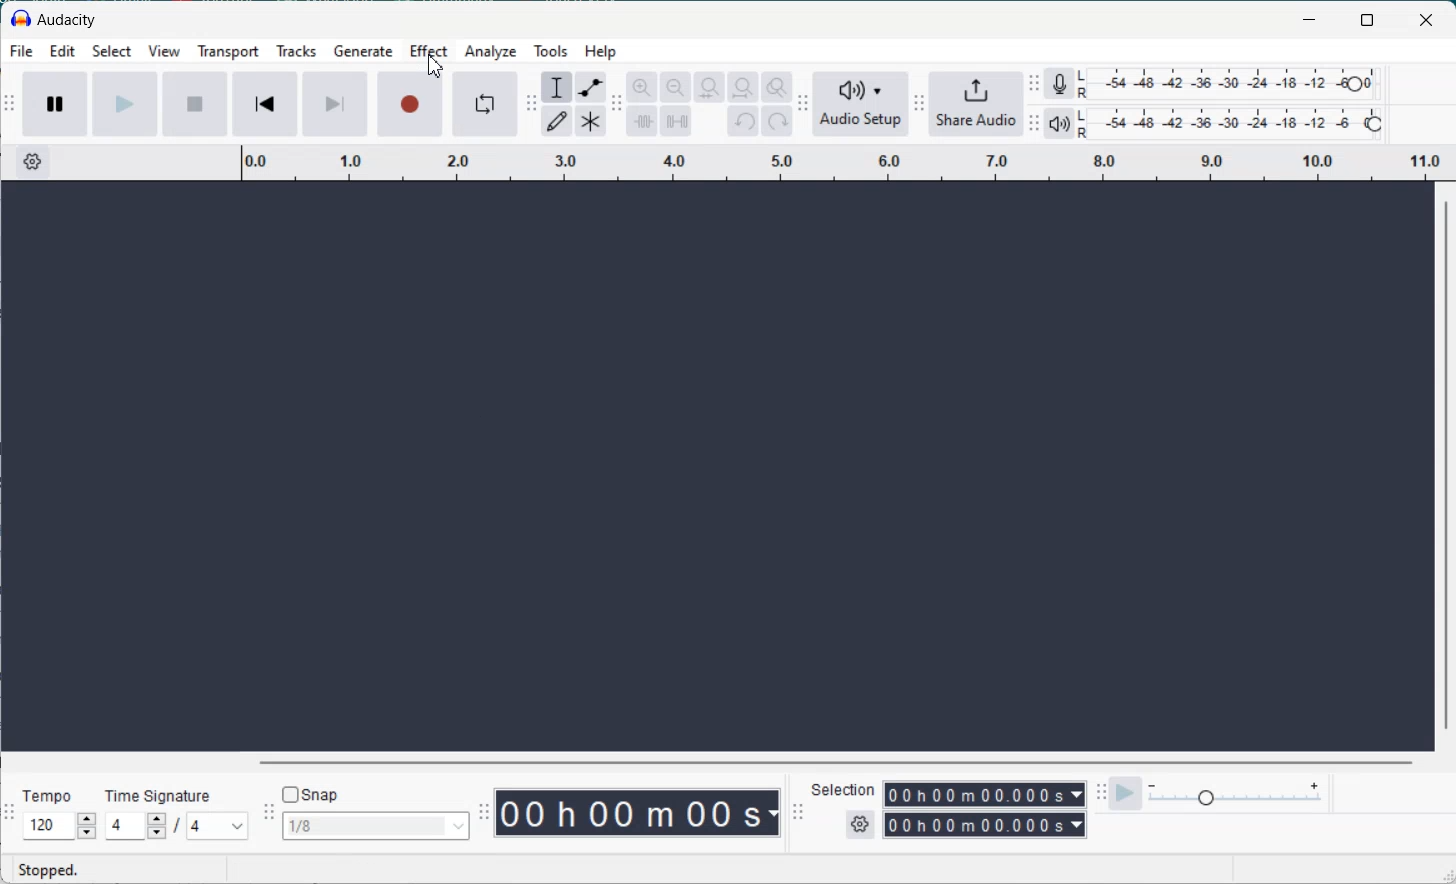 The image size is (1456, 884). Describe the element at coordinates (217, 826) in the screenshot. I see `4` at that location.